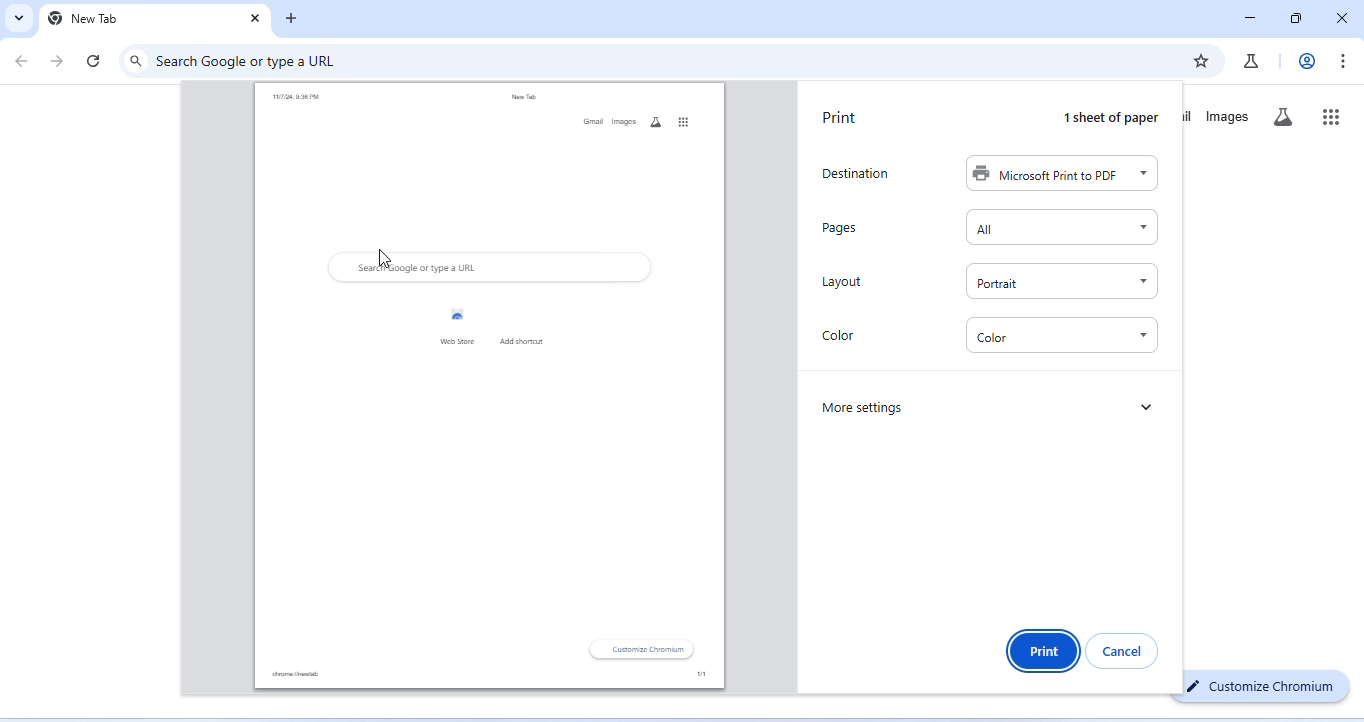  Describe the element at coordinates (522, 98) in the screenshot. I see `new tab` at that location.